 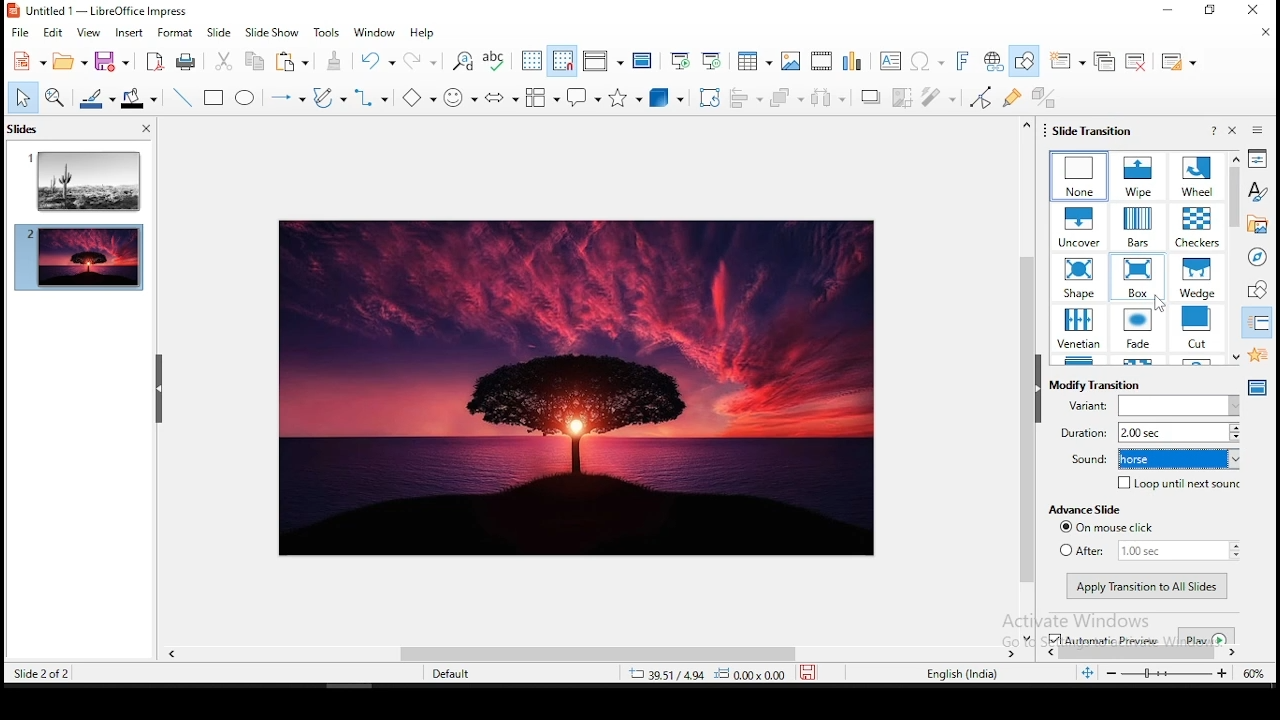 What do you see at coordinates (330, 98) in the screenshot?
I see `curves and polygons` at bounding box center [330, 98].